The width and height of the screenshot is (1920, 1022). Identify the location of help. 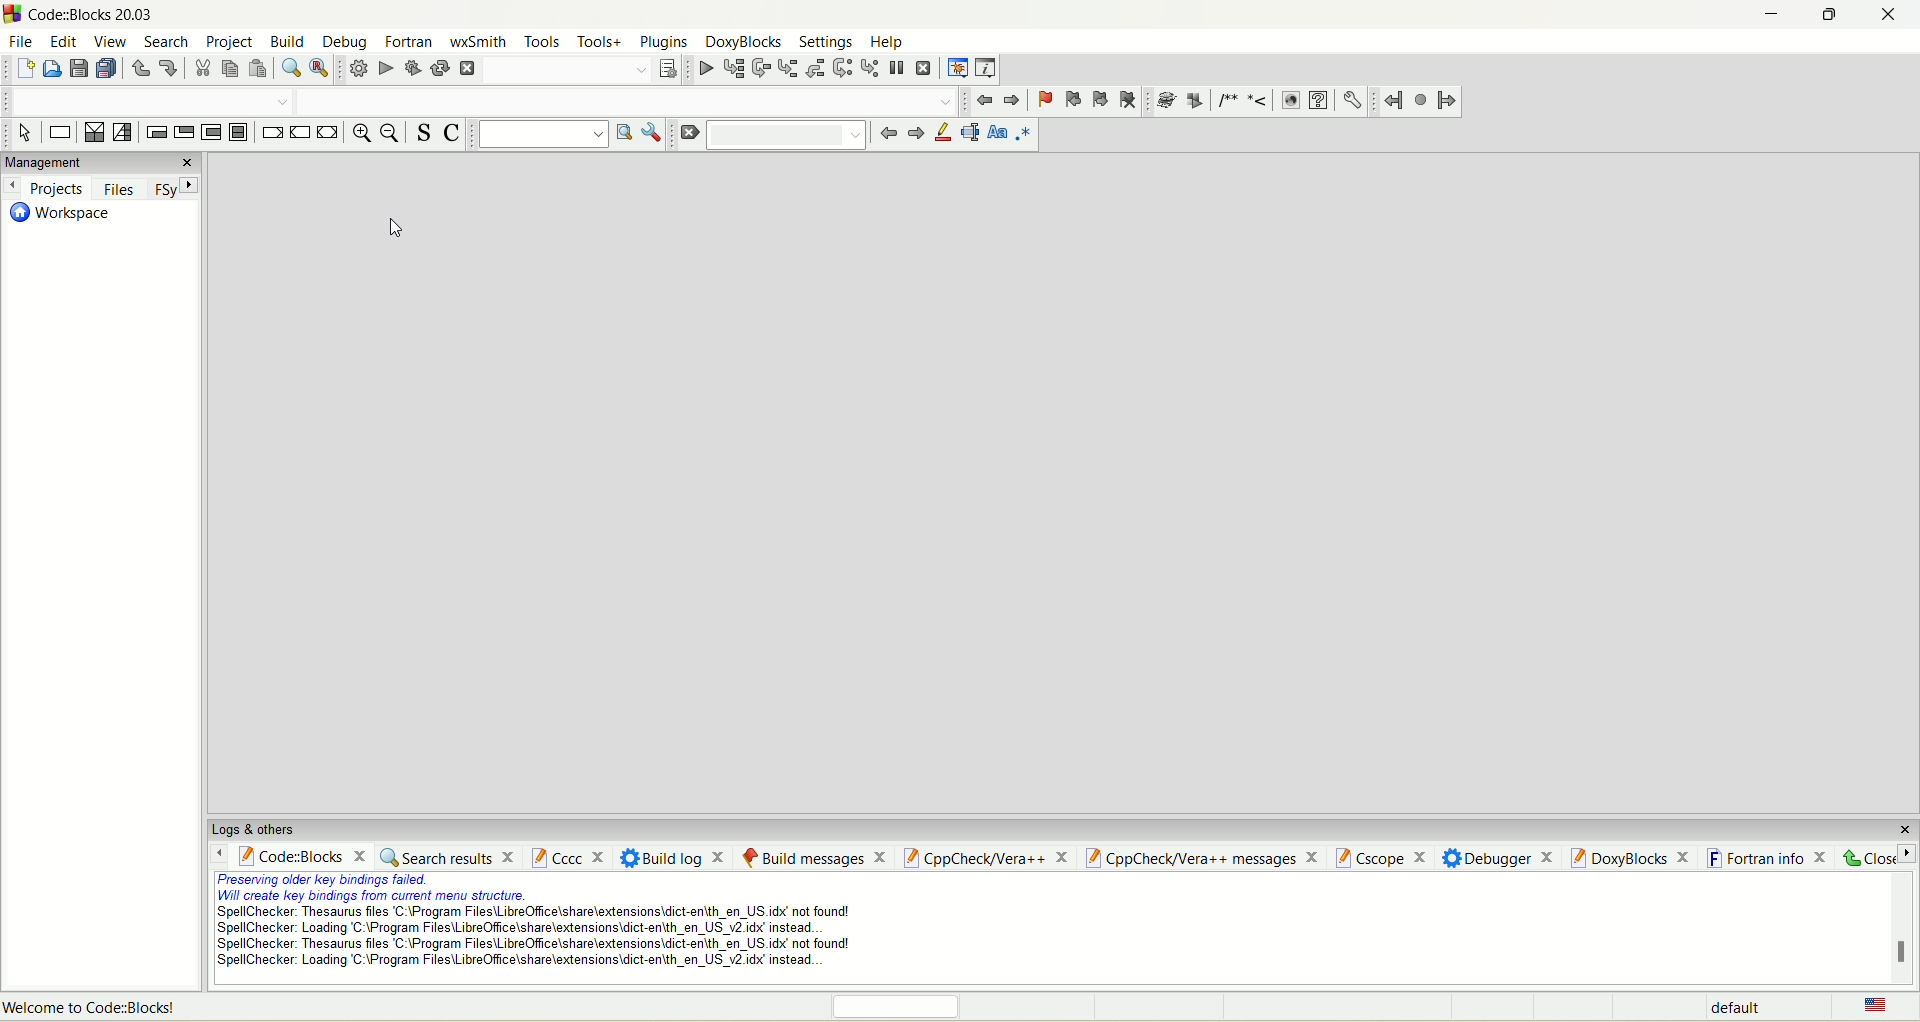
(1319, 101).